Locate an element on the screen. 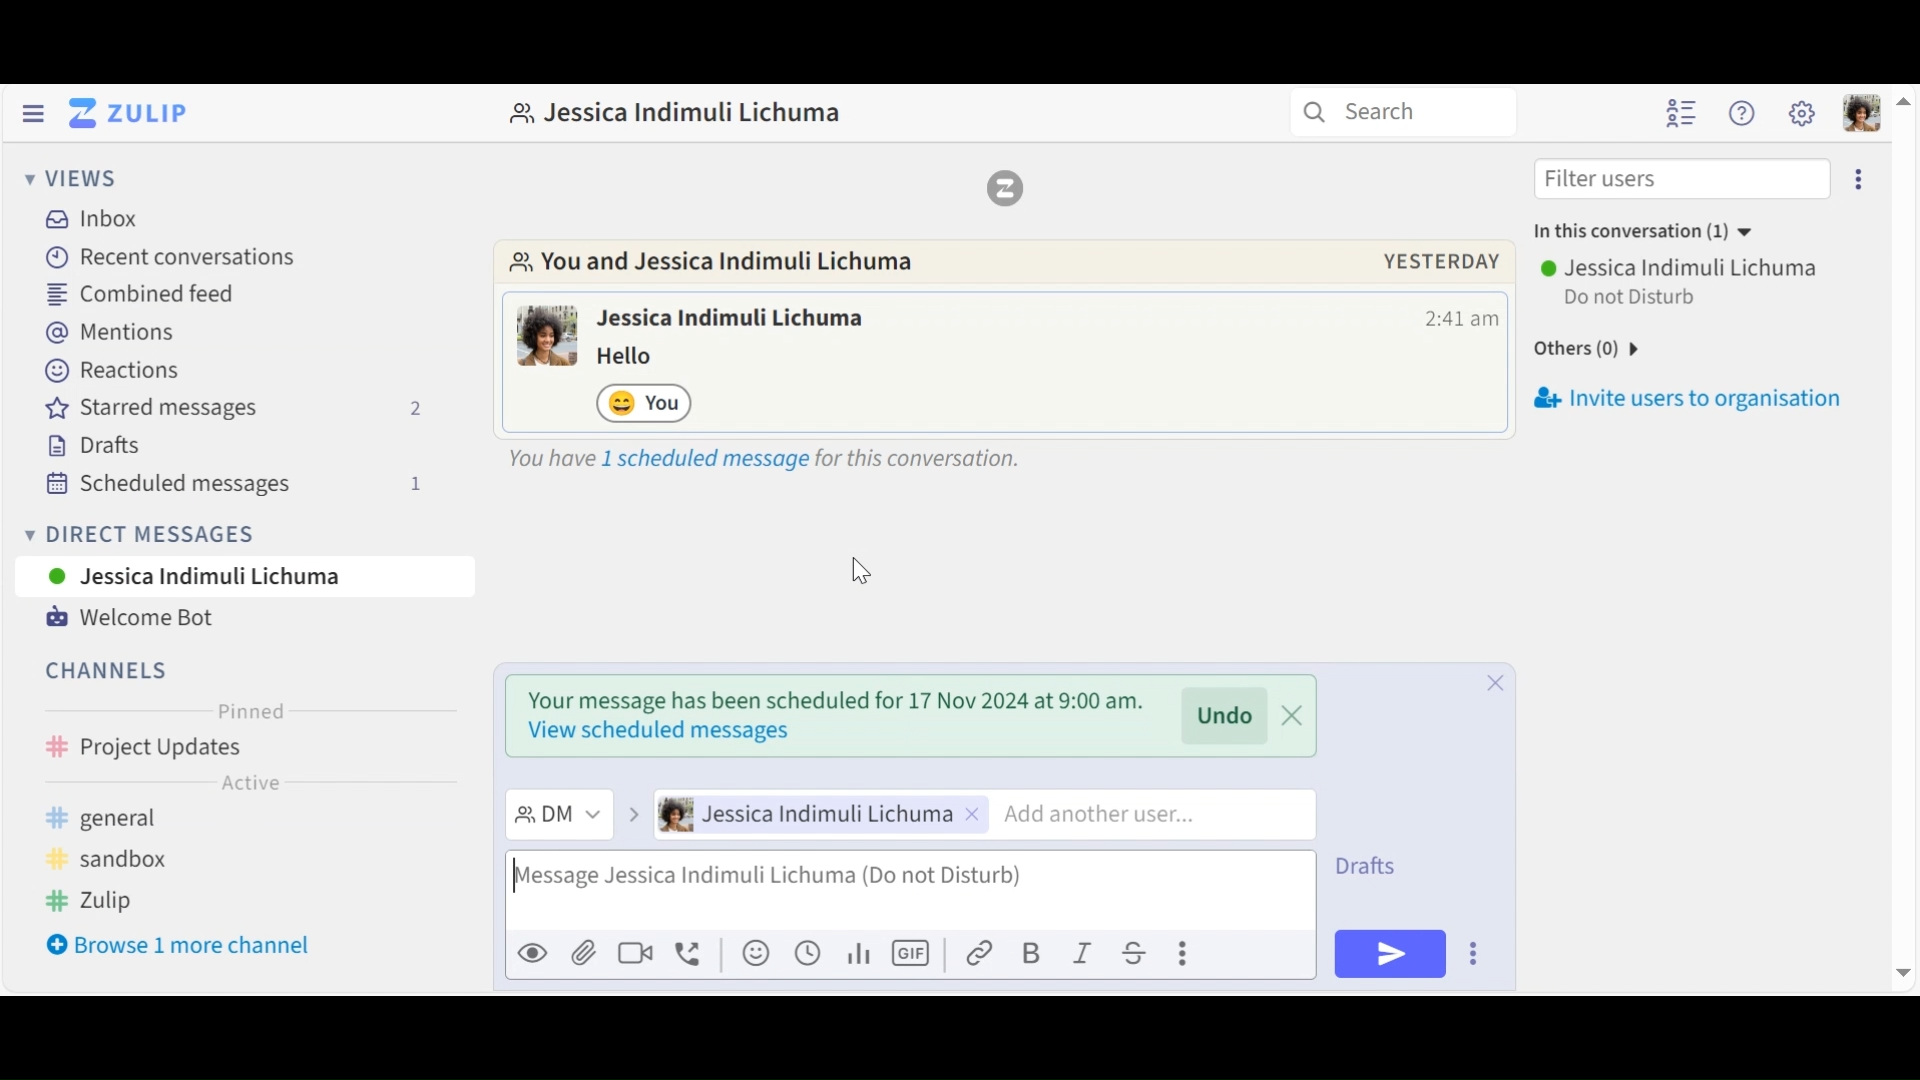 The image size is (1920, 1080). Status is located at coordinates (1634, 300).